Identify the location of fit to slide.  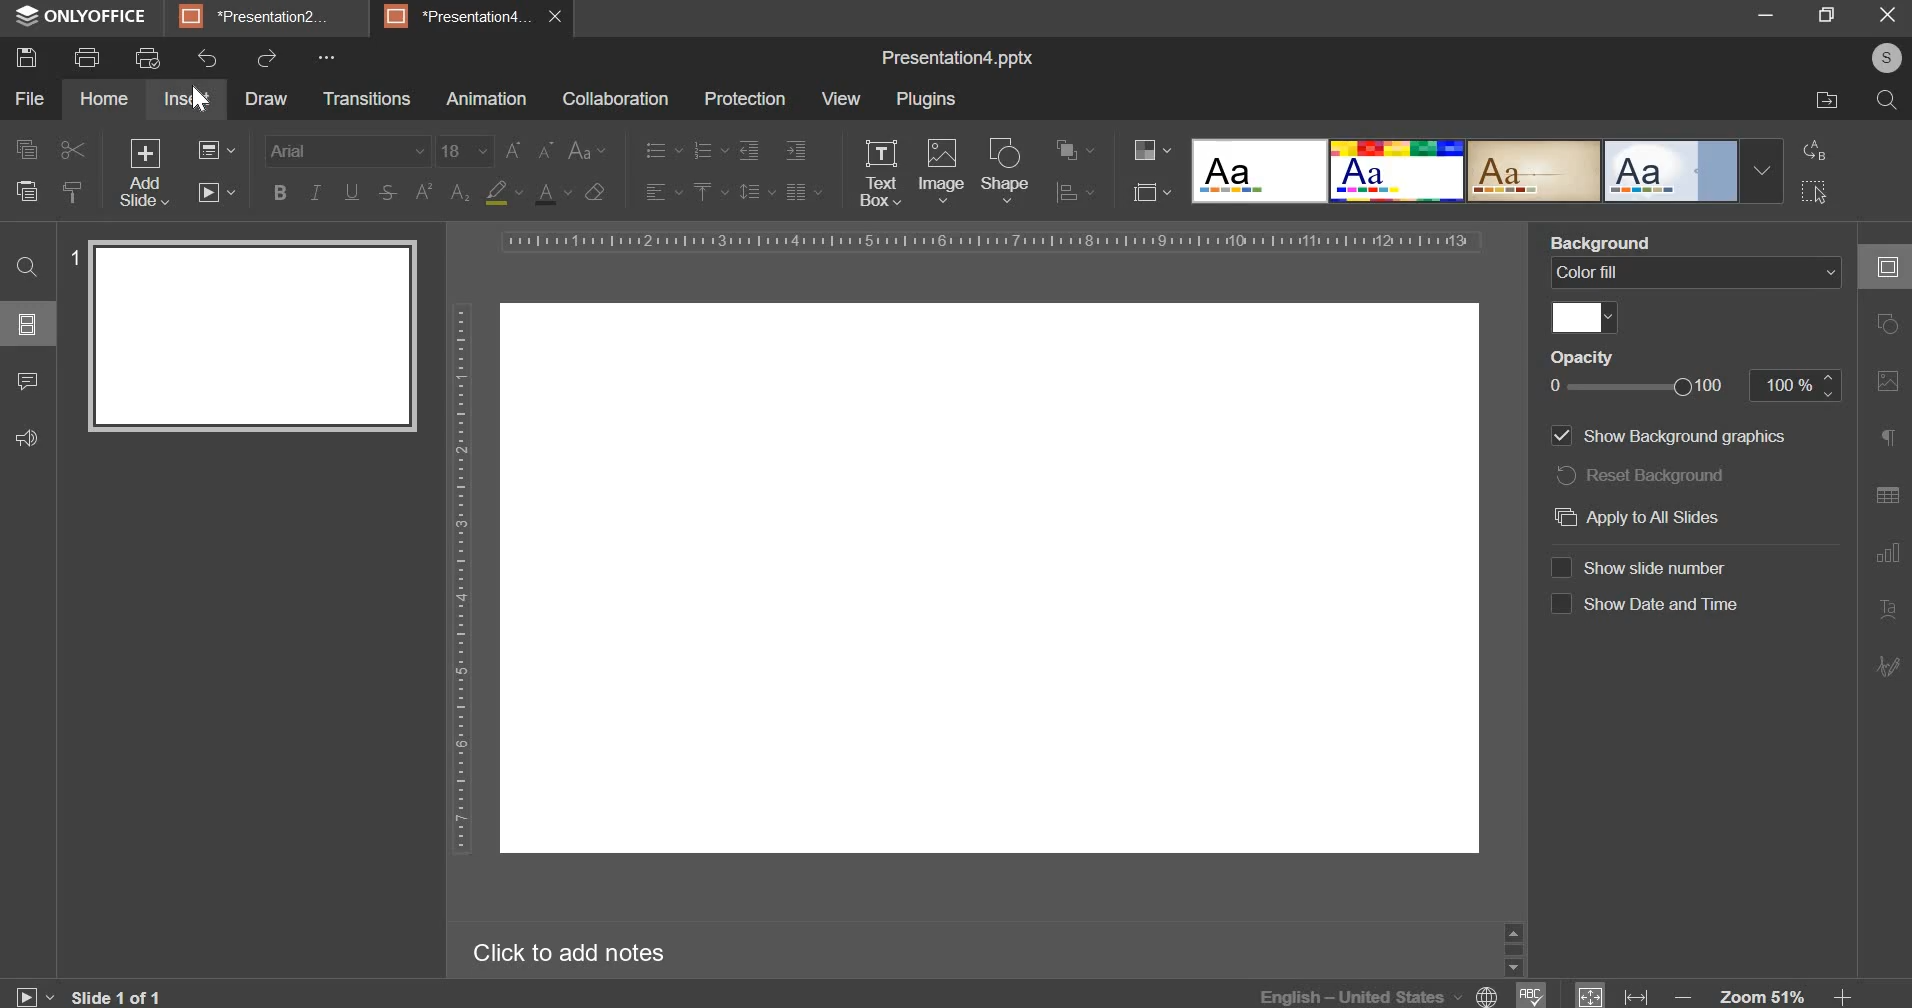
(1591, 996).